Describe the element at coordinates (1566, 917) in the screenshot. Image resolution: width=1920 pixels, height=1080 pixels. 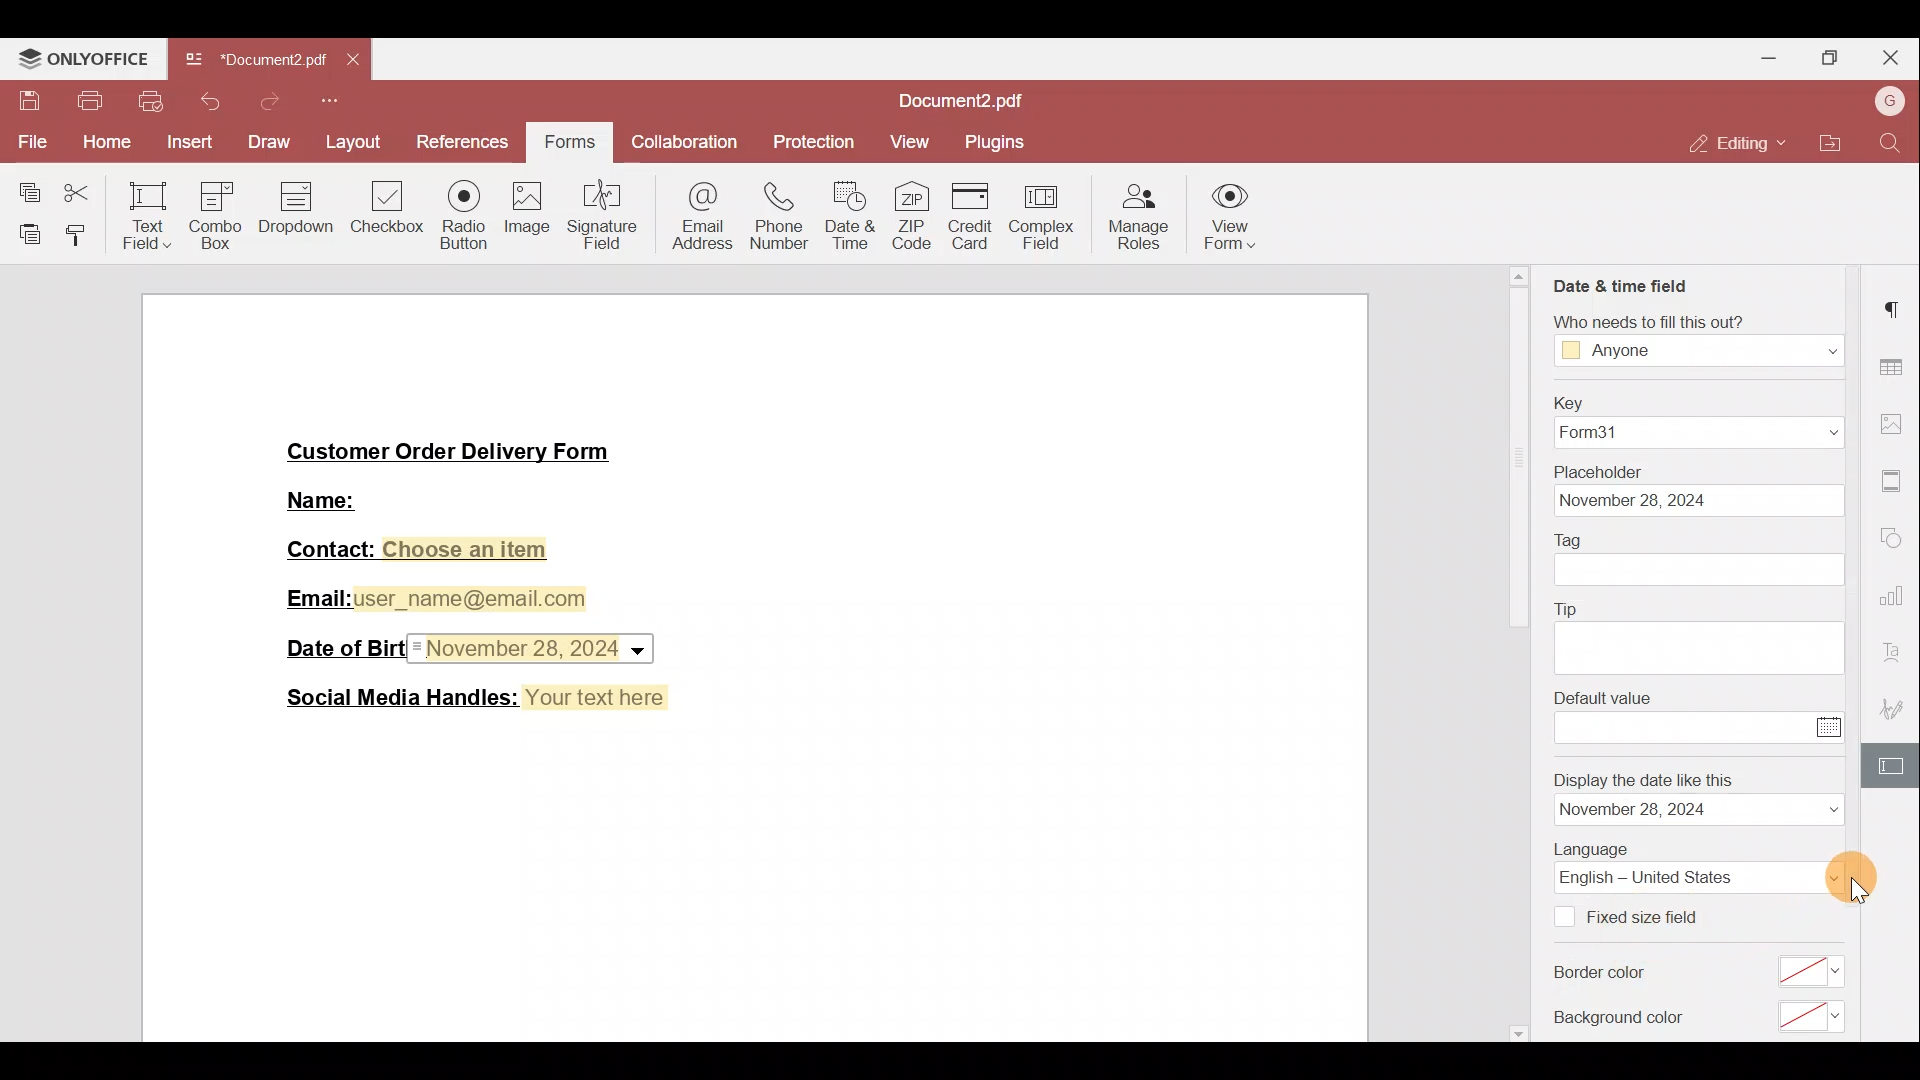
I see `Checkbox ` at that location.